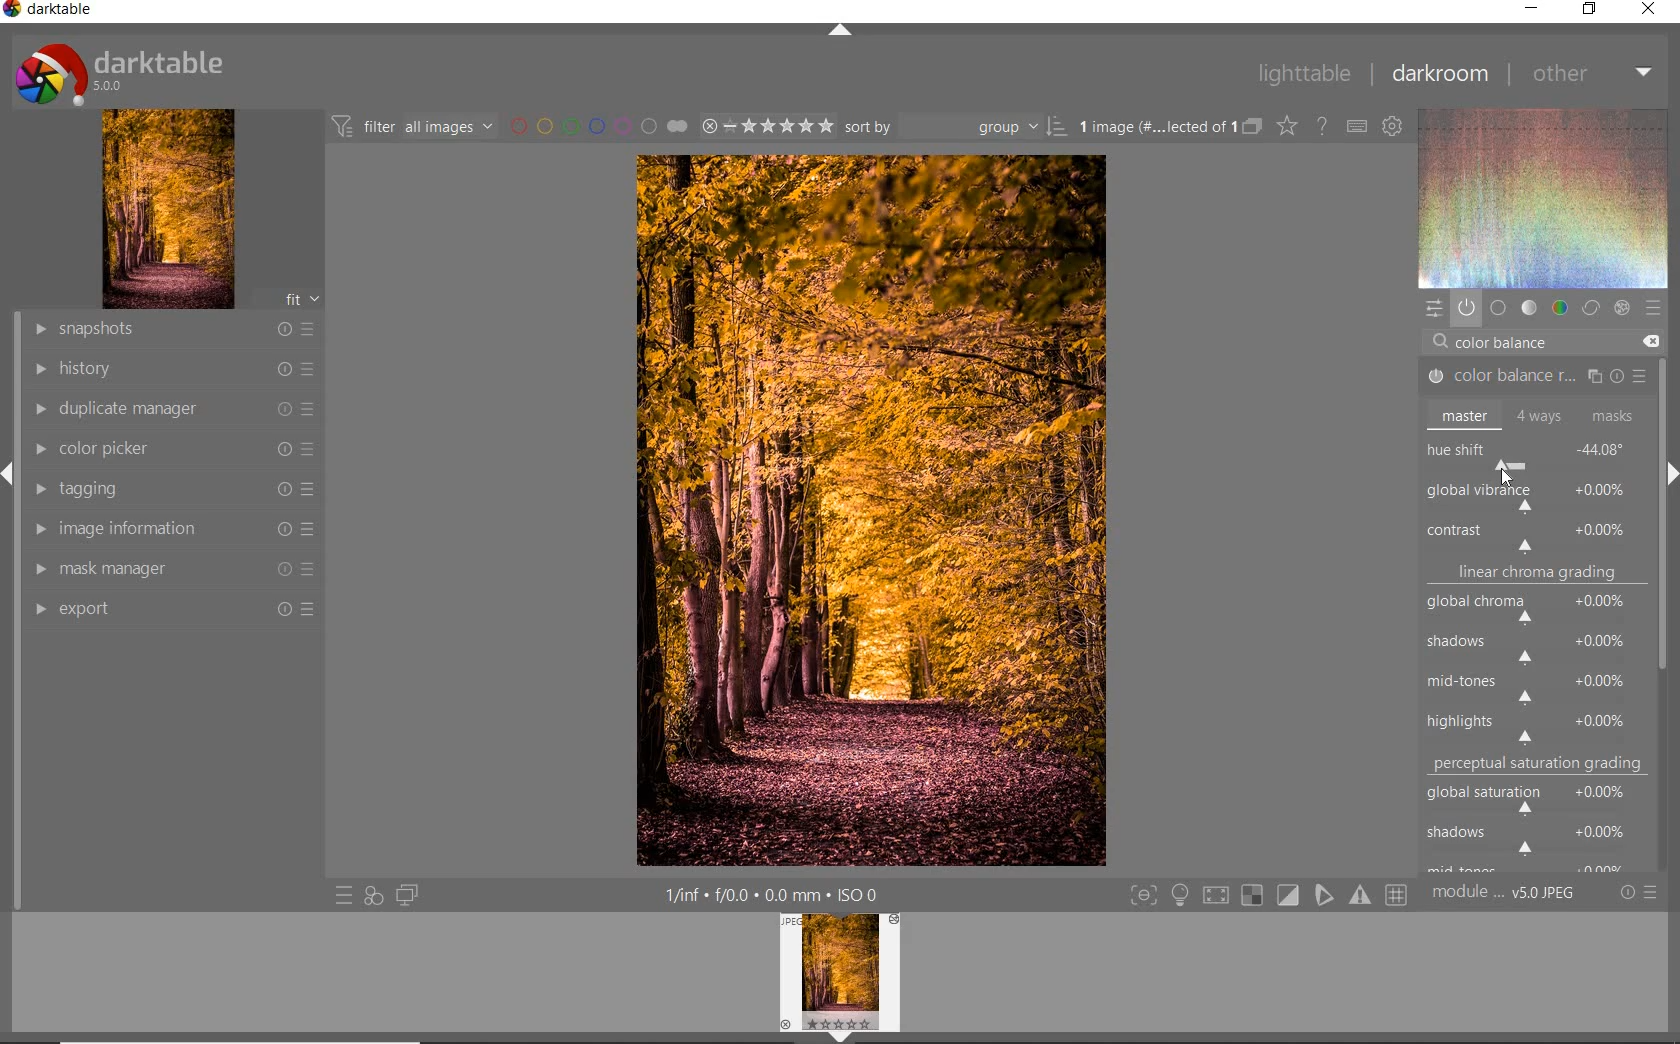 This screenshot has width=1680, height=1044. What do you see at coordinates (1535, 837) in the screenshot?
I see `shadows` at bounding box center [1535, 837].